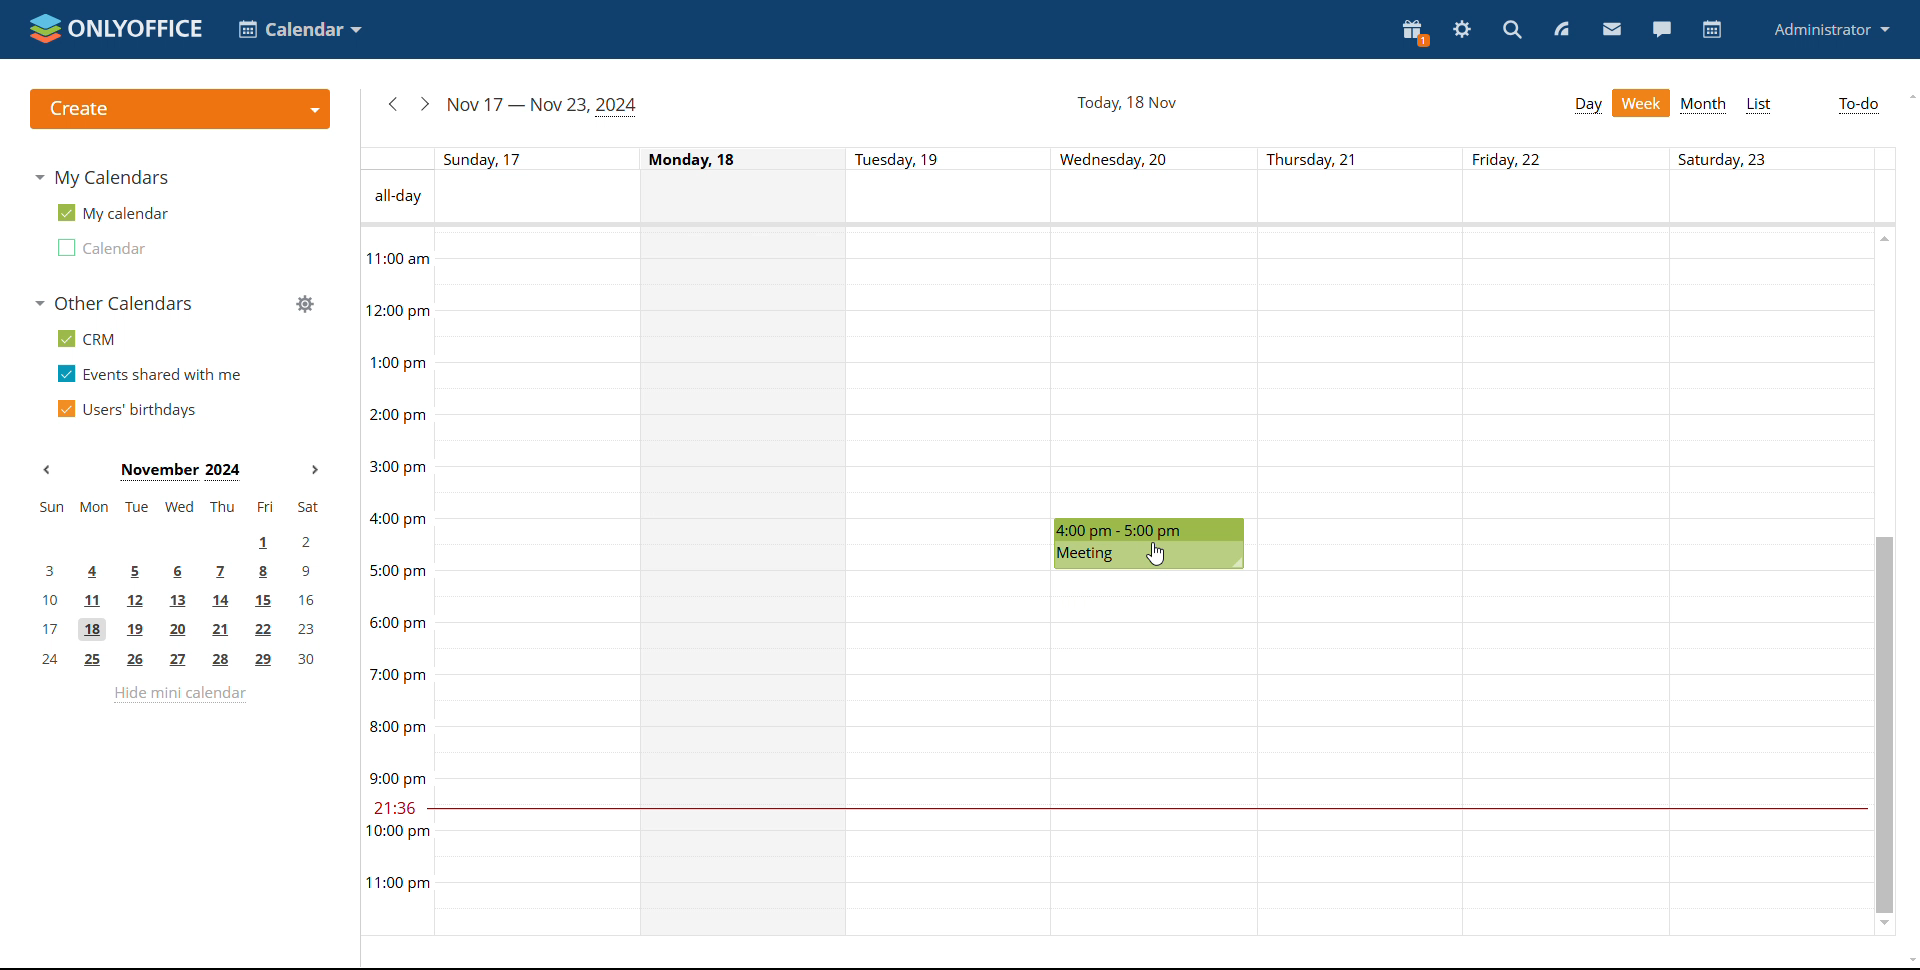  What do you see at coordinates (951, 583) in the screenshot?
I see `Tuesday` at bounding box center [951, 583].